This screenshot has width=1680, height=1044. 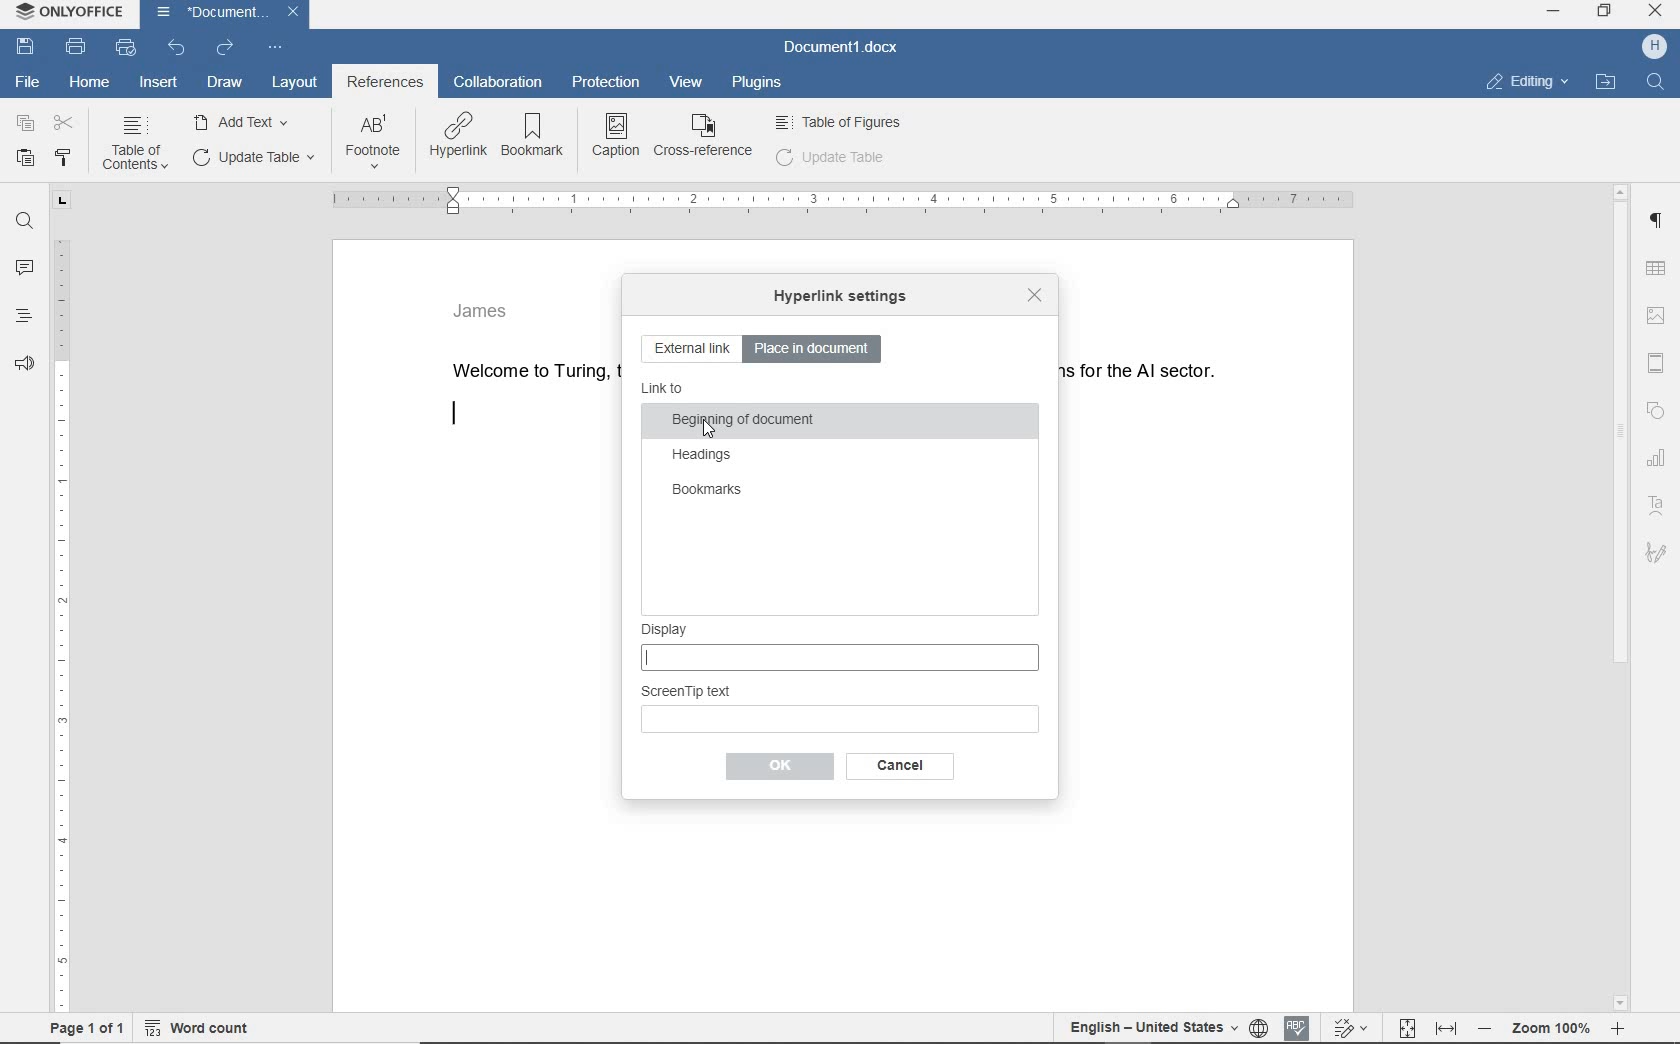 What do you see at coordinates (67, 12) in the screenshot?
I see `ONLYOFFICE` at bounding box center [67, 12].